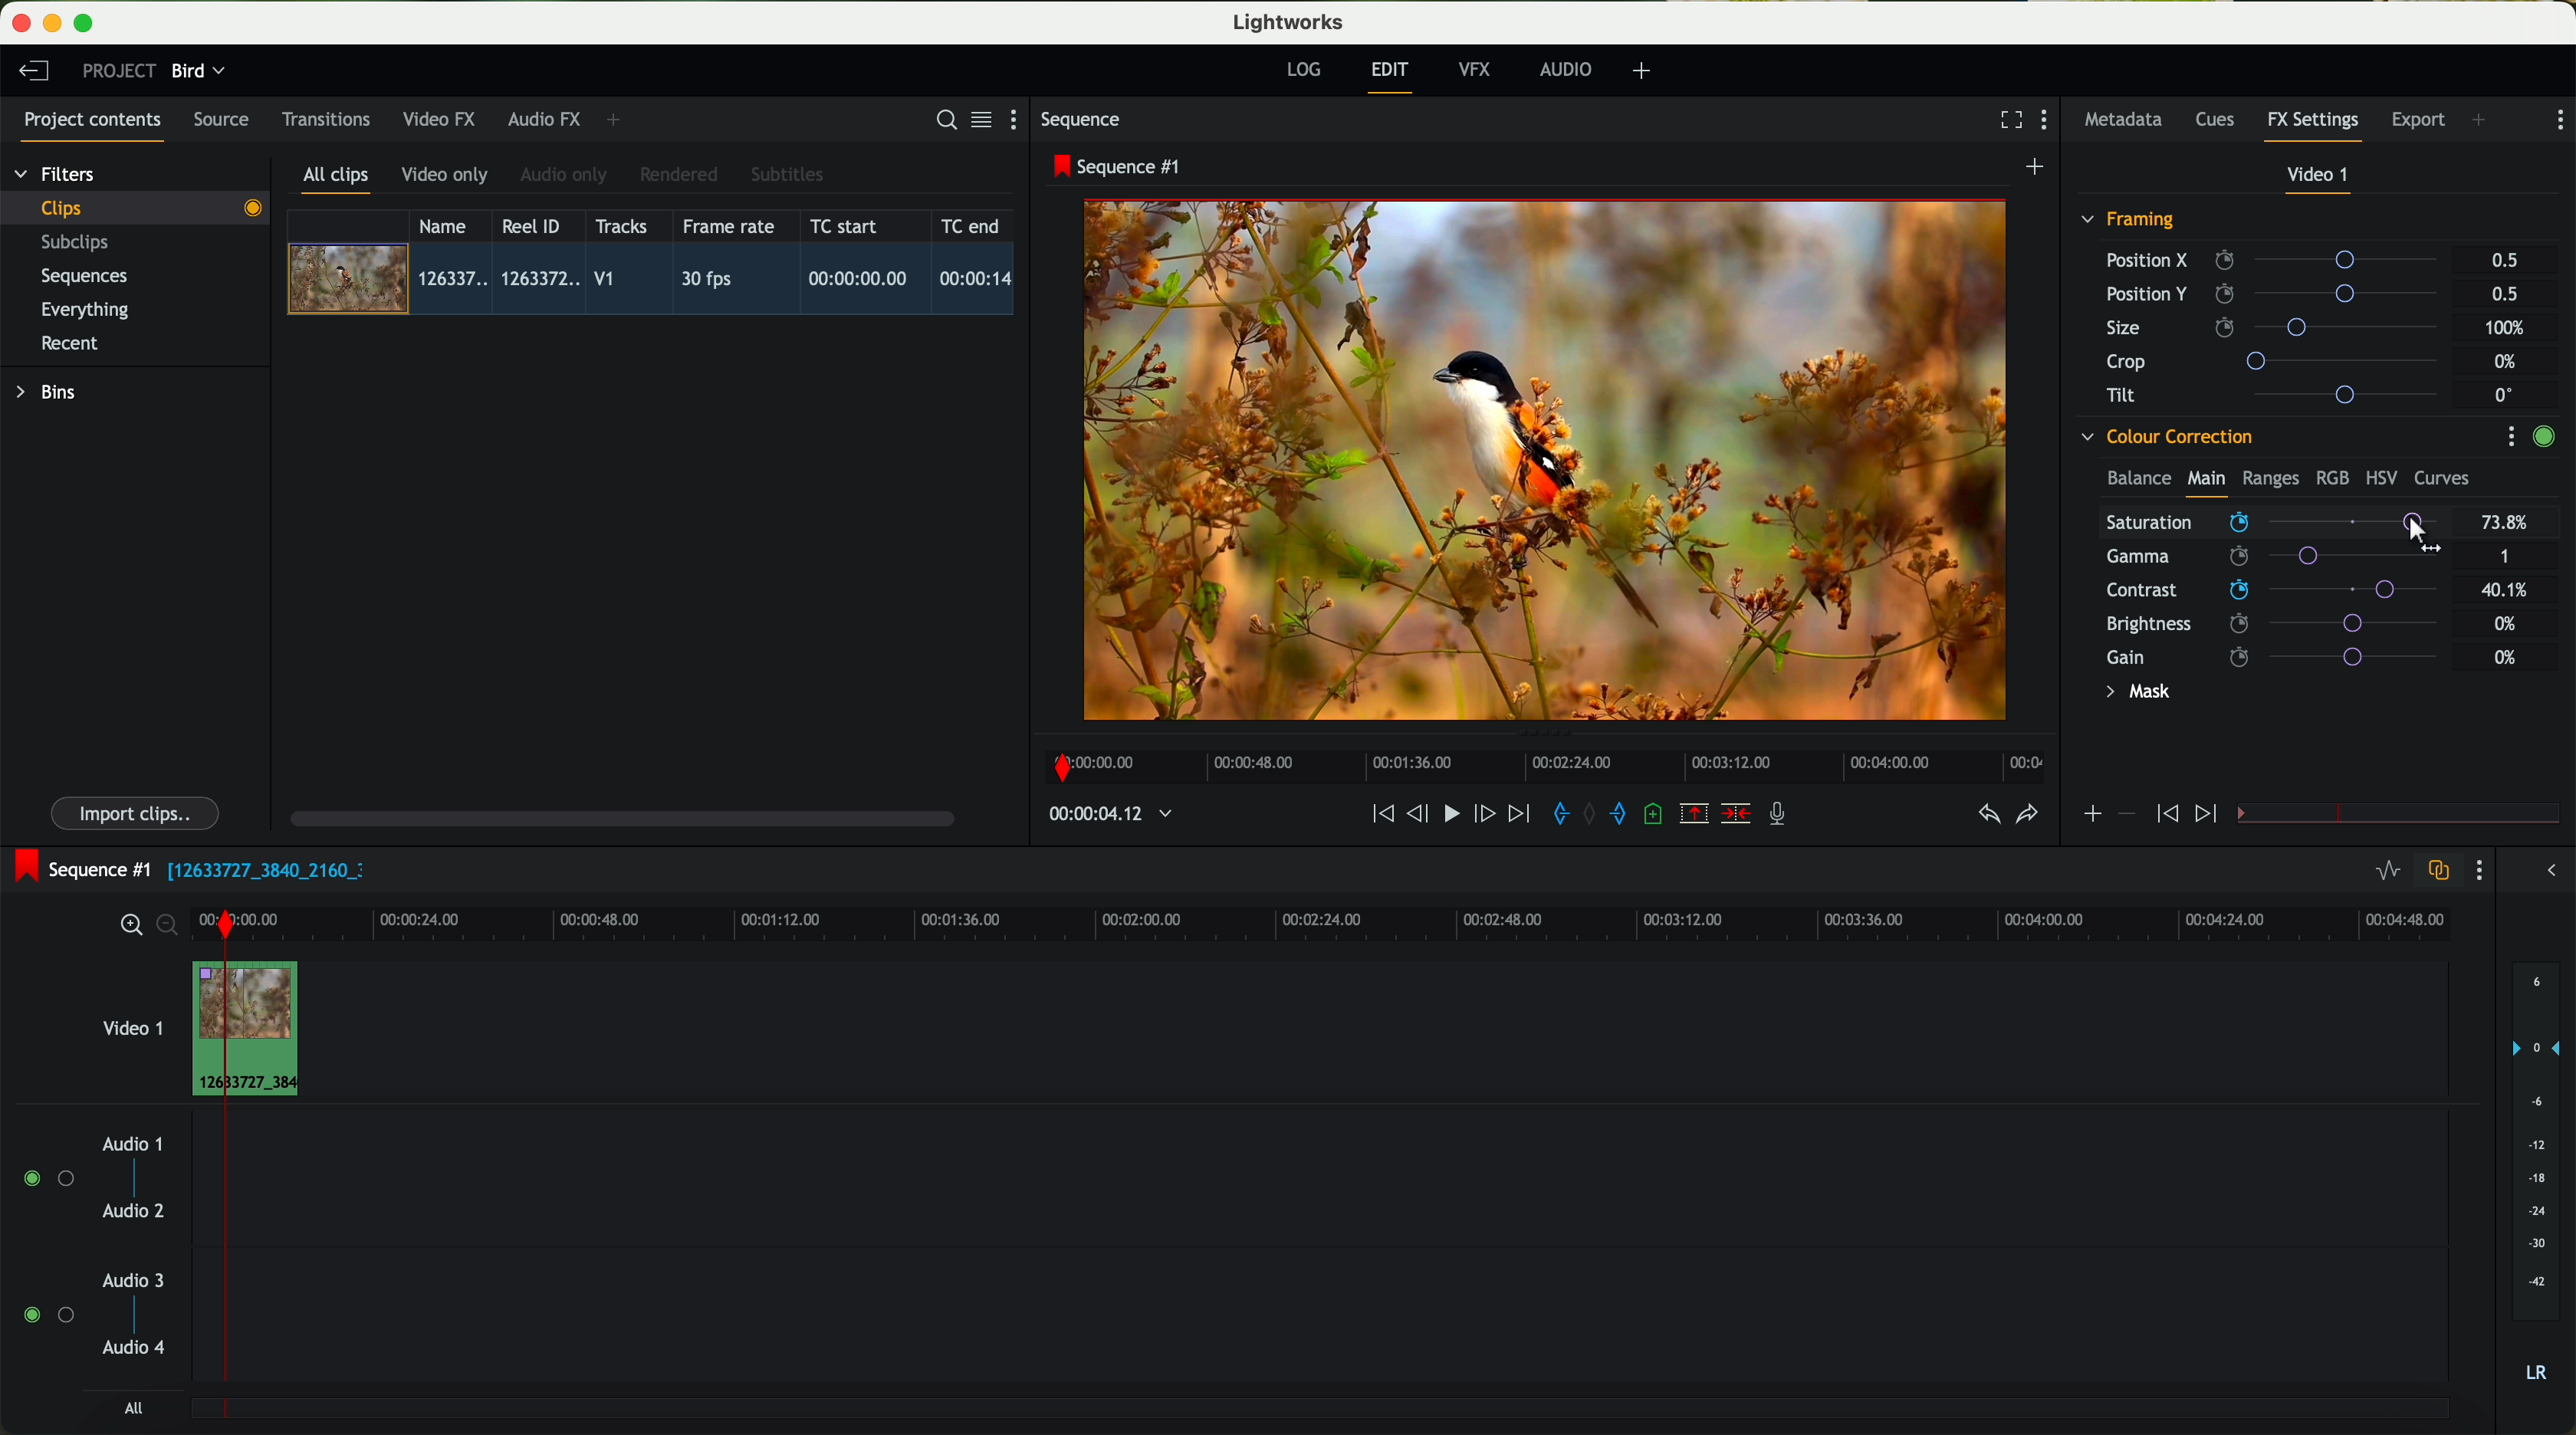 This screenshot has width=2576, height=1435. What do you see at coordinates (1785, 816) in the screenshot?
I see `record a voice-over` at bounding box center [1785, 816].